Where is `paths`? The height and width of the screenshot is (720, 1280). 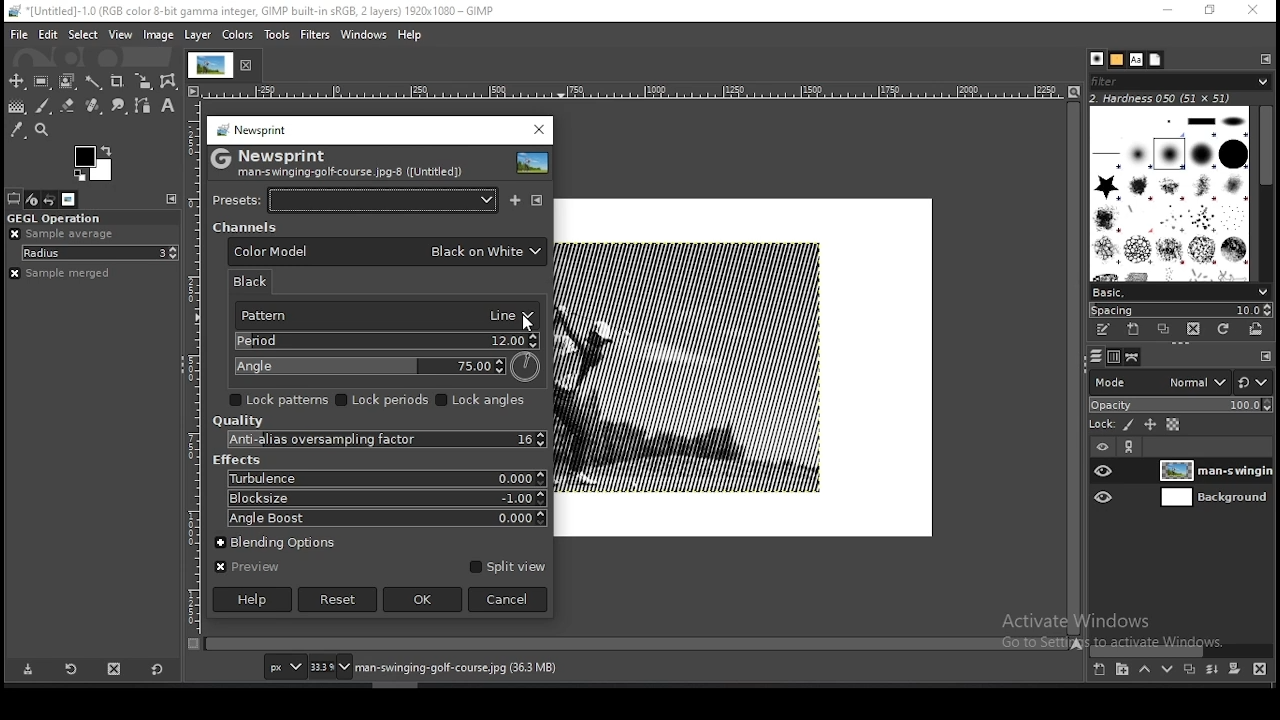
paths is located at coordinates (1134, 357).